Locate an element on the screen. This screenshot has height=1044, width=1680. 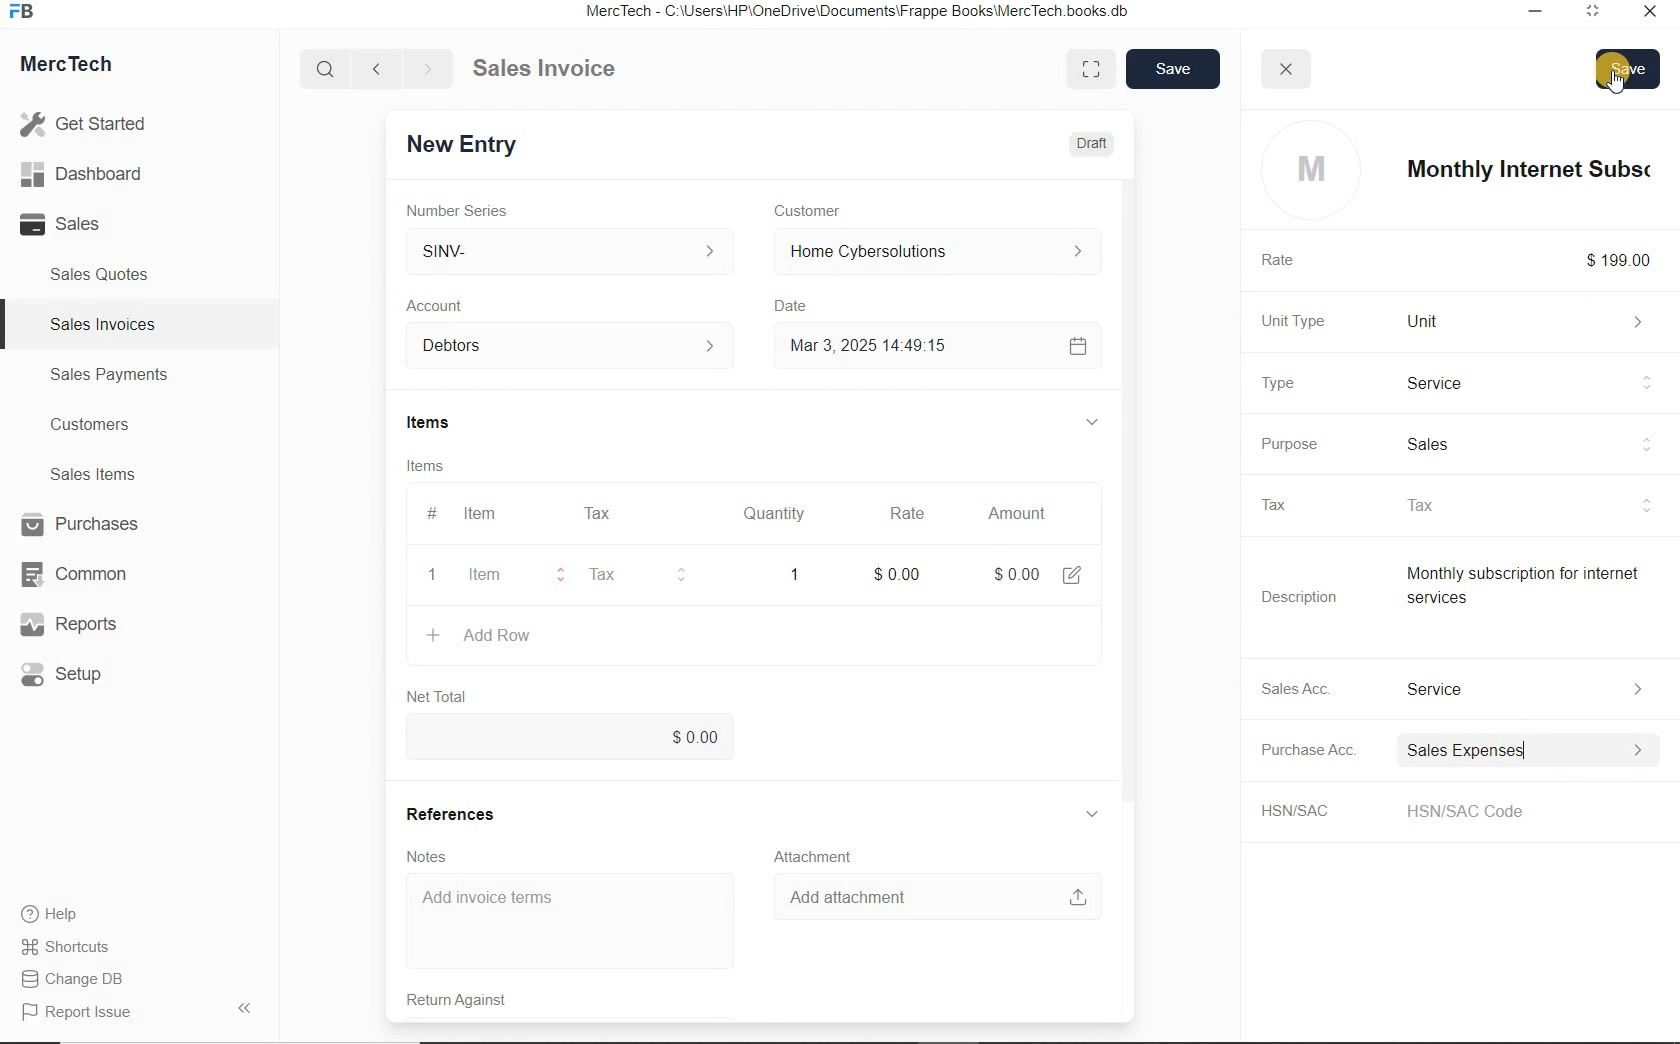
Sales Invoice is located at coordinates (546, 70).